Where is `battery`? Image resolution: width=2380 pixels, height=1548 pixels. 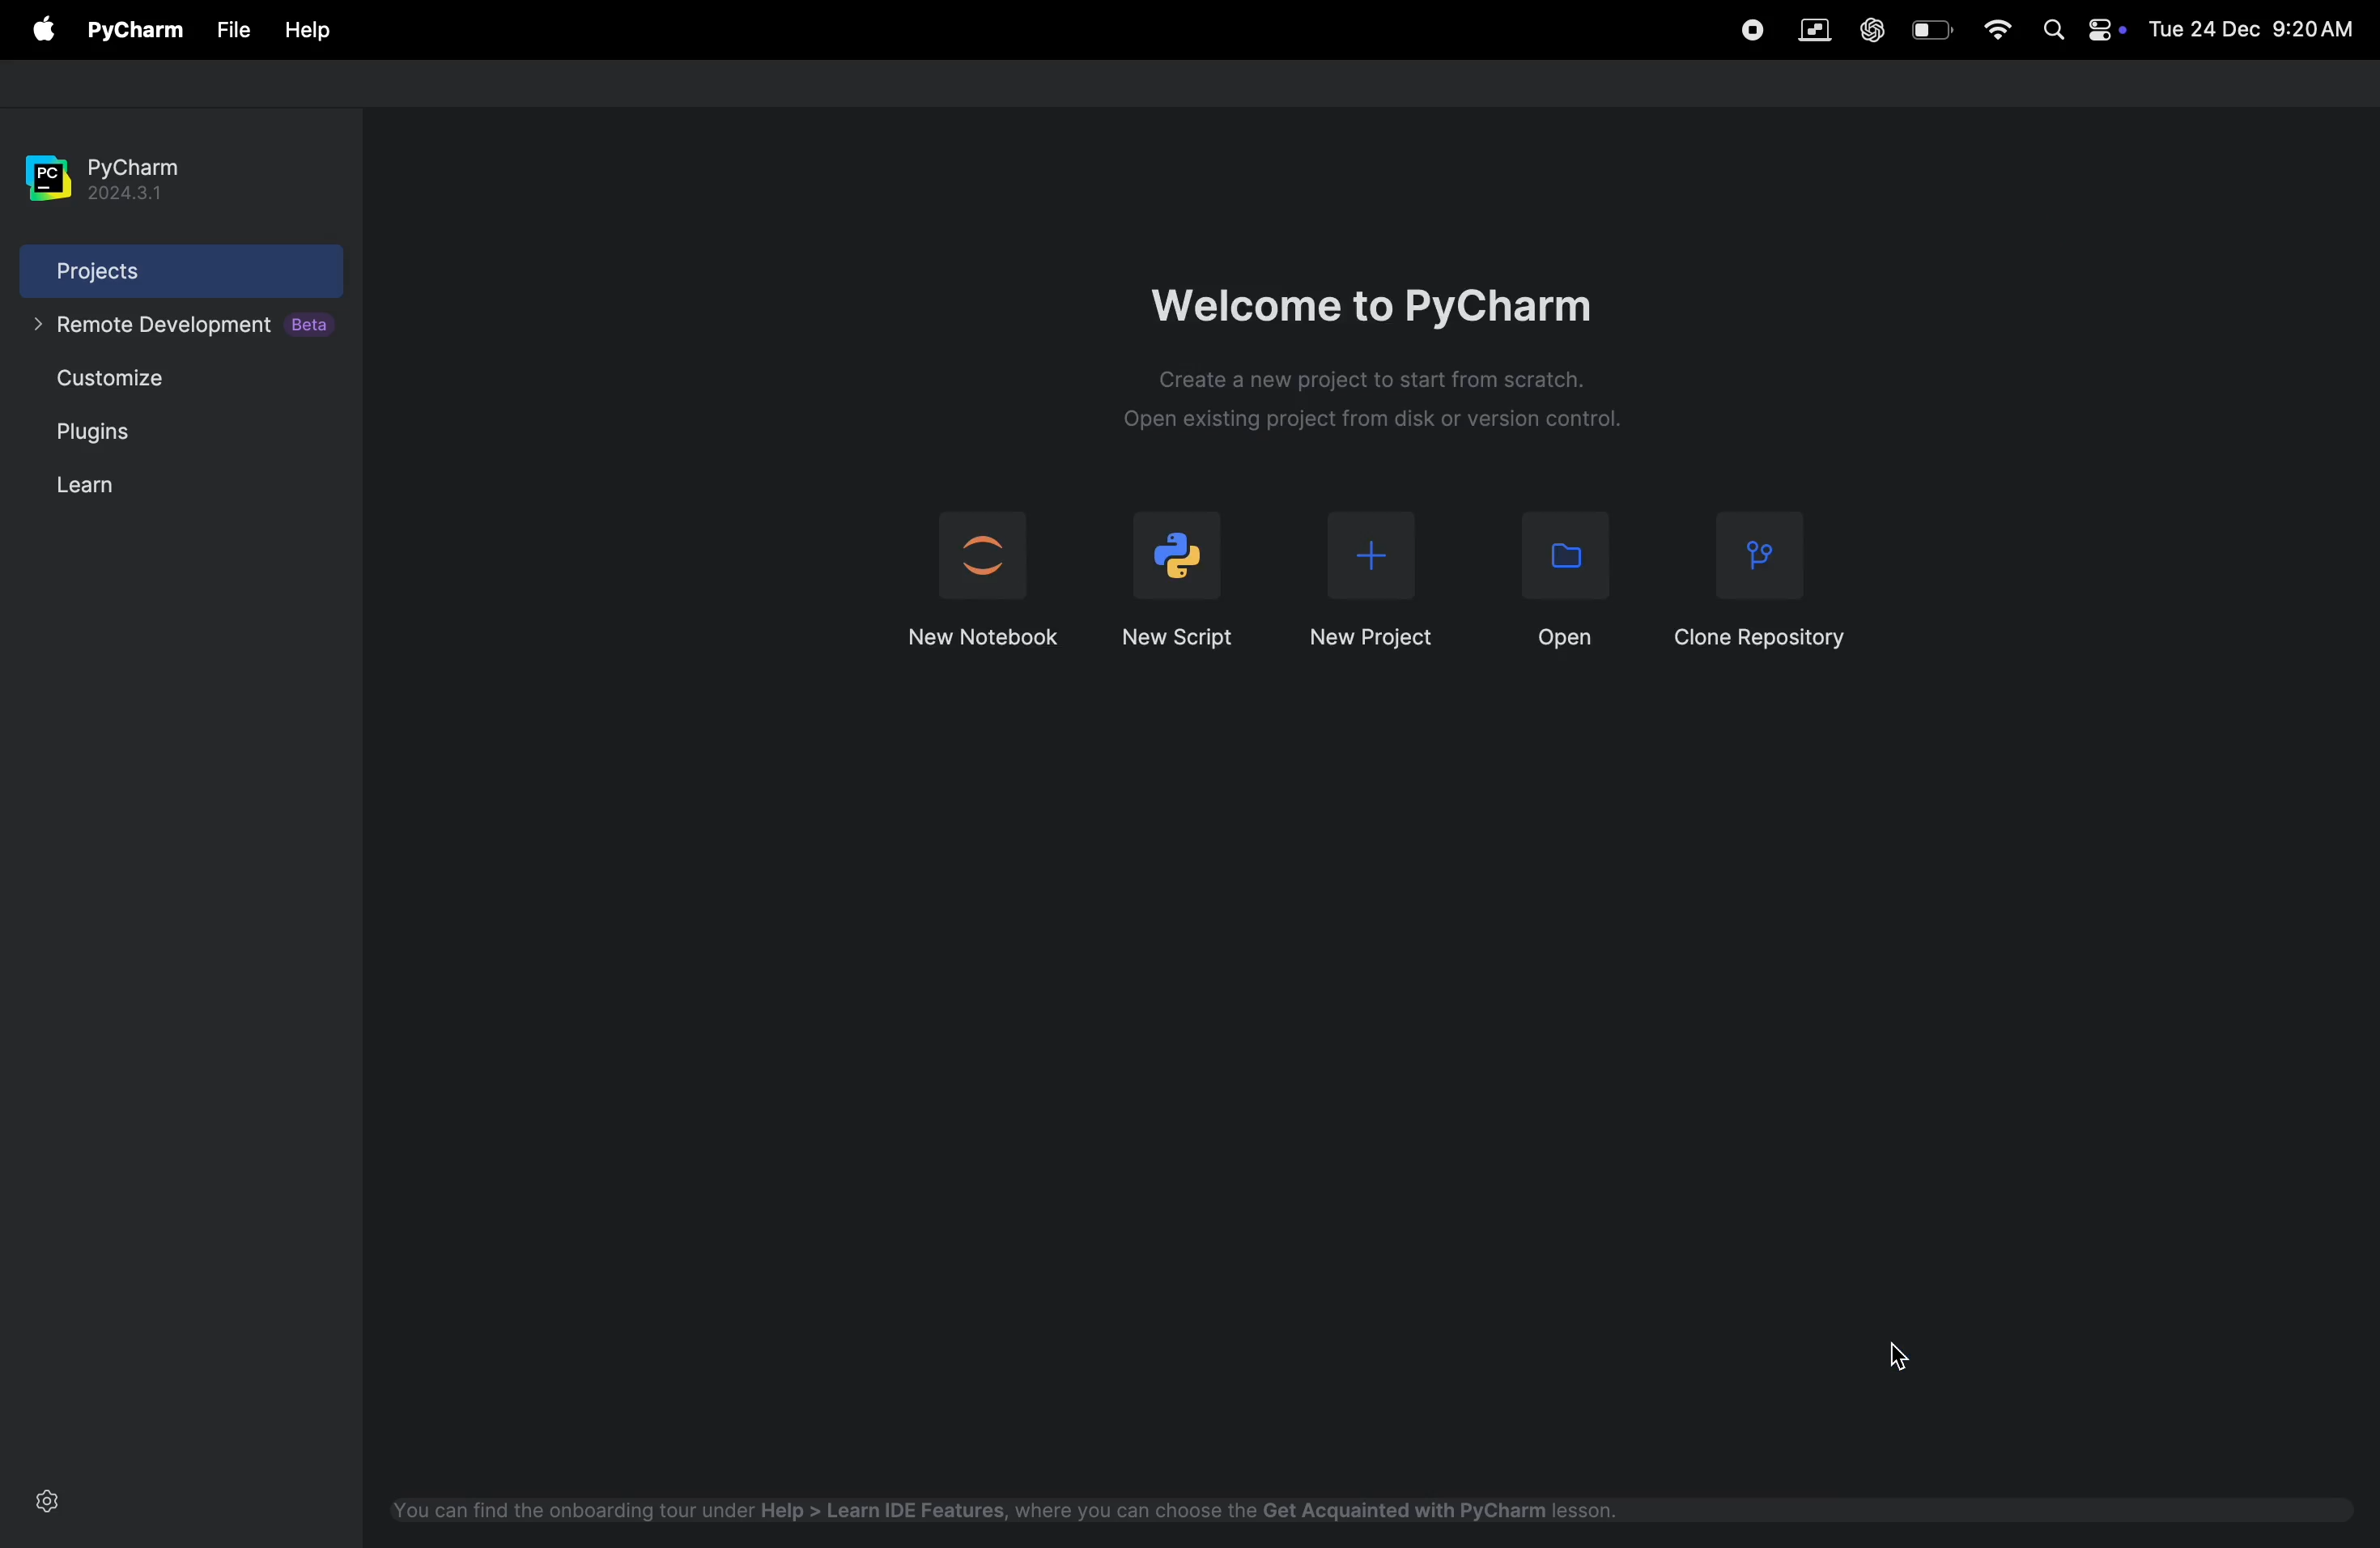
battery is located at coordinates (1933, 29).